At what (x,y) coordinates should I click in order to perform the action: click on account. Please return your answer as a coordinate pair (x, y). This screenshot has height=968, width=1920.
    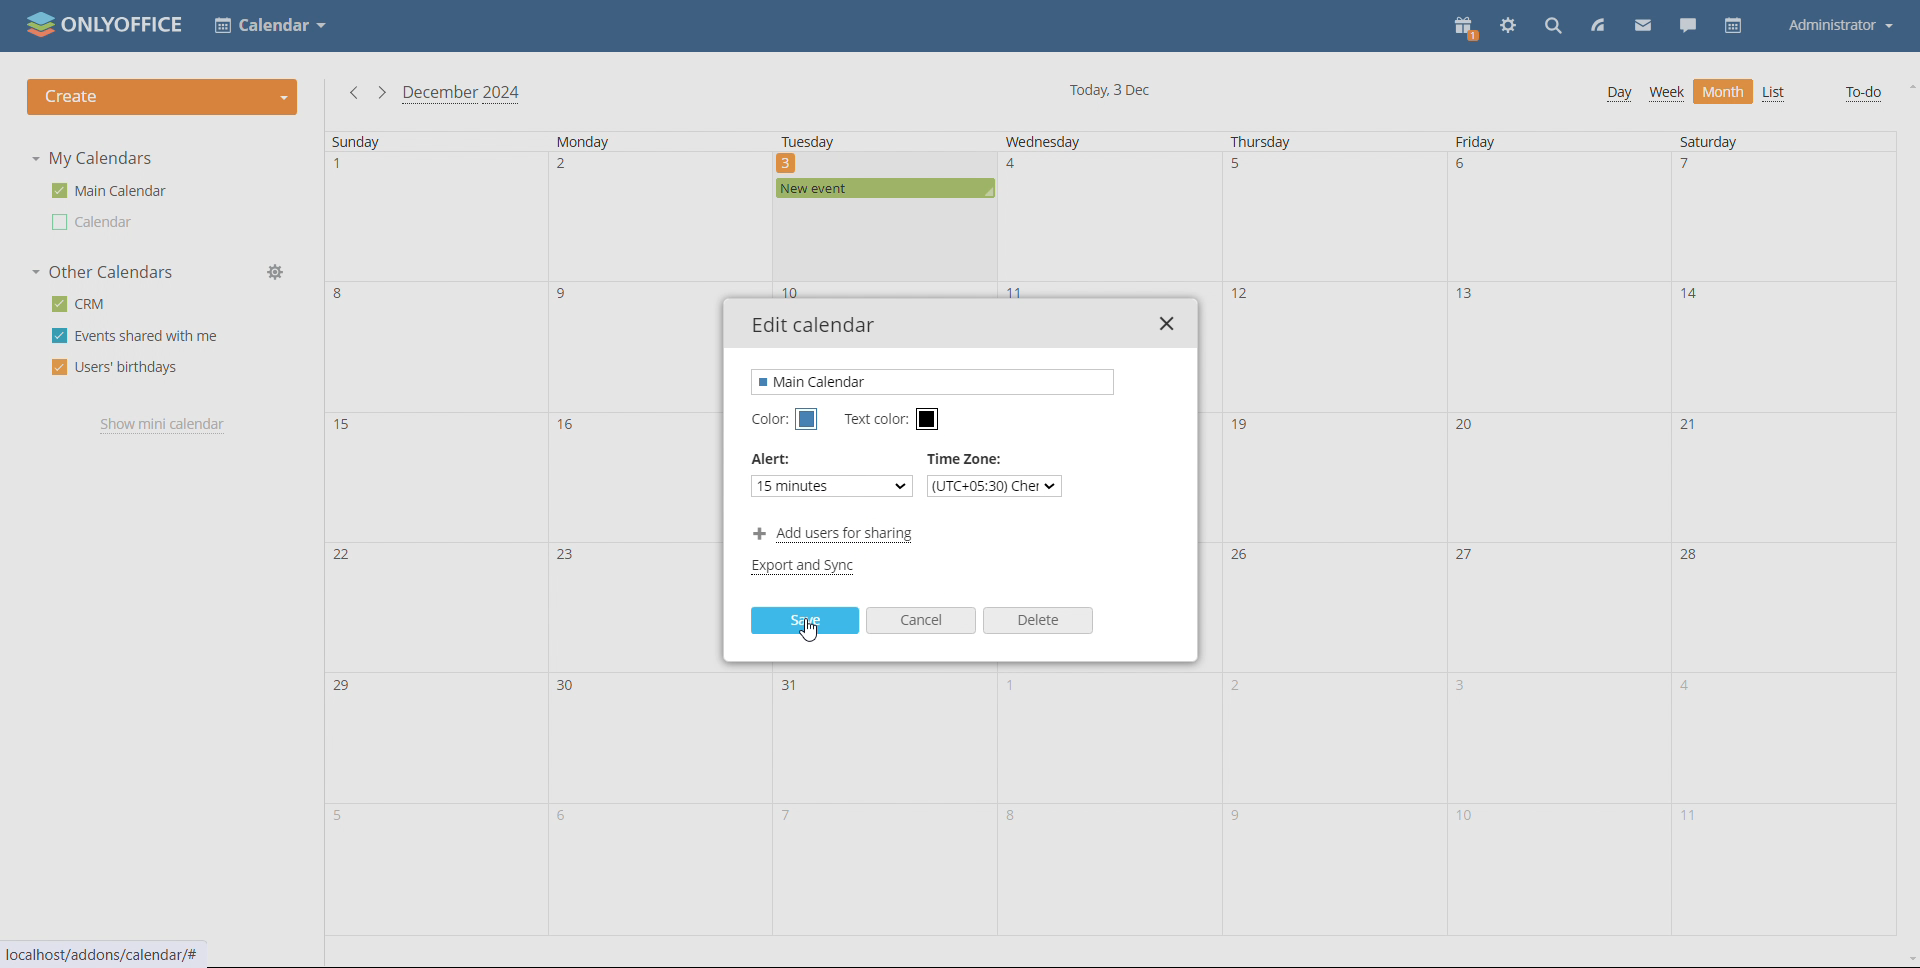
    Looking at the image, I should click on (1840, 26).